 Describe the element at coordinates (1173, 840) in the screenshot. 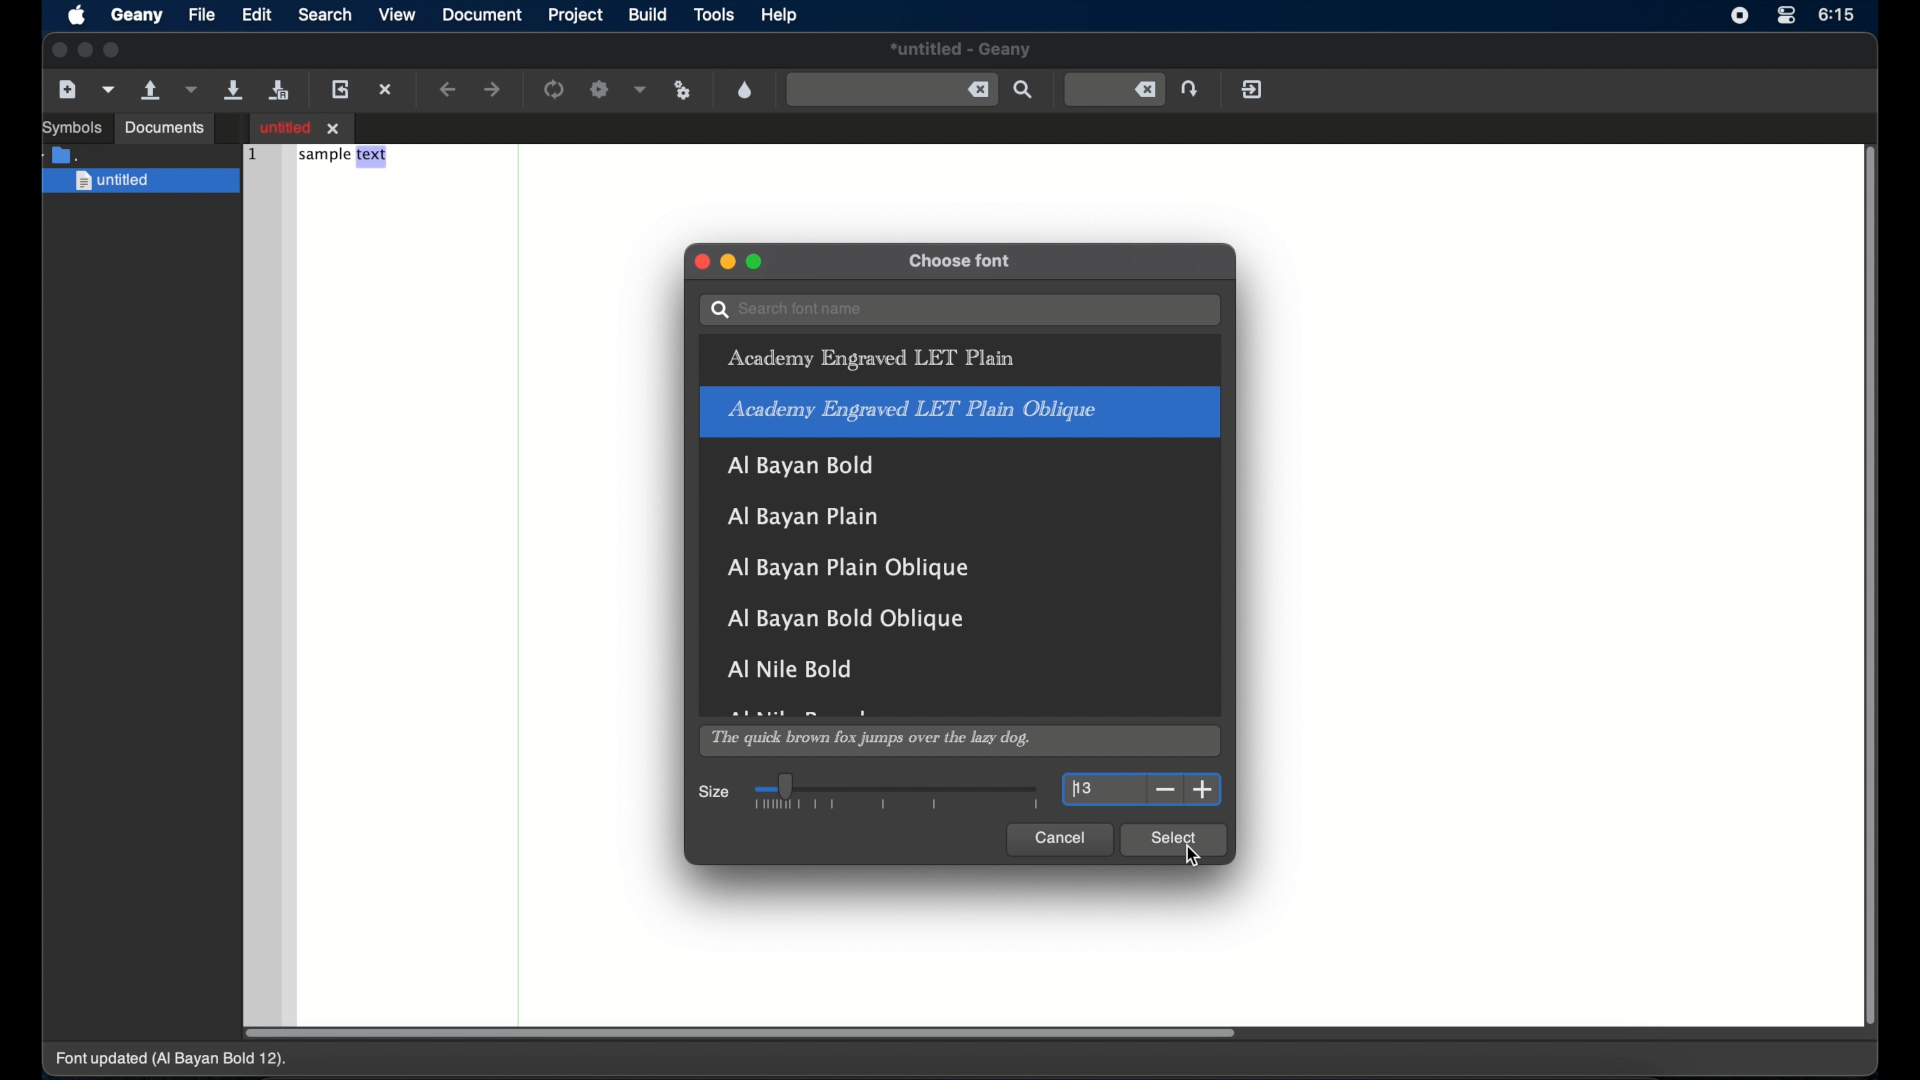

I see `select` at that location.